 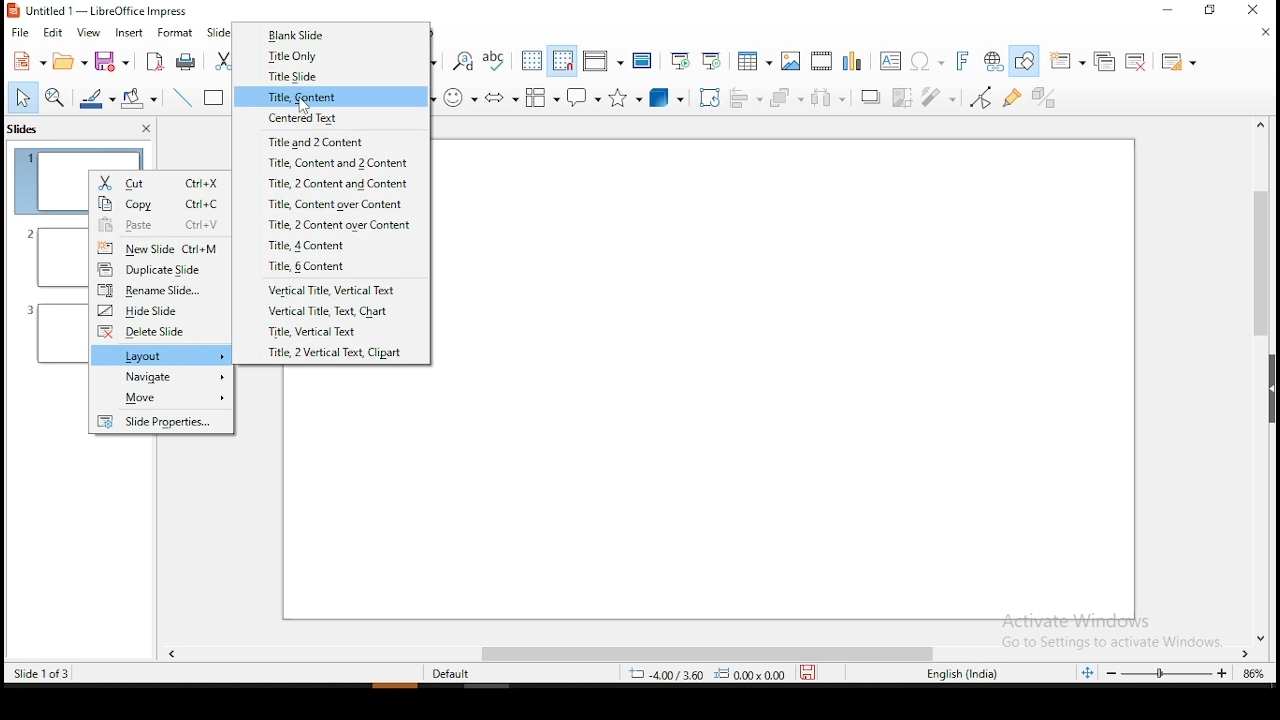 What do you see at coordinates (127, 33) in the screenshot?
I see `insert` at bounding box center [127, 33].